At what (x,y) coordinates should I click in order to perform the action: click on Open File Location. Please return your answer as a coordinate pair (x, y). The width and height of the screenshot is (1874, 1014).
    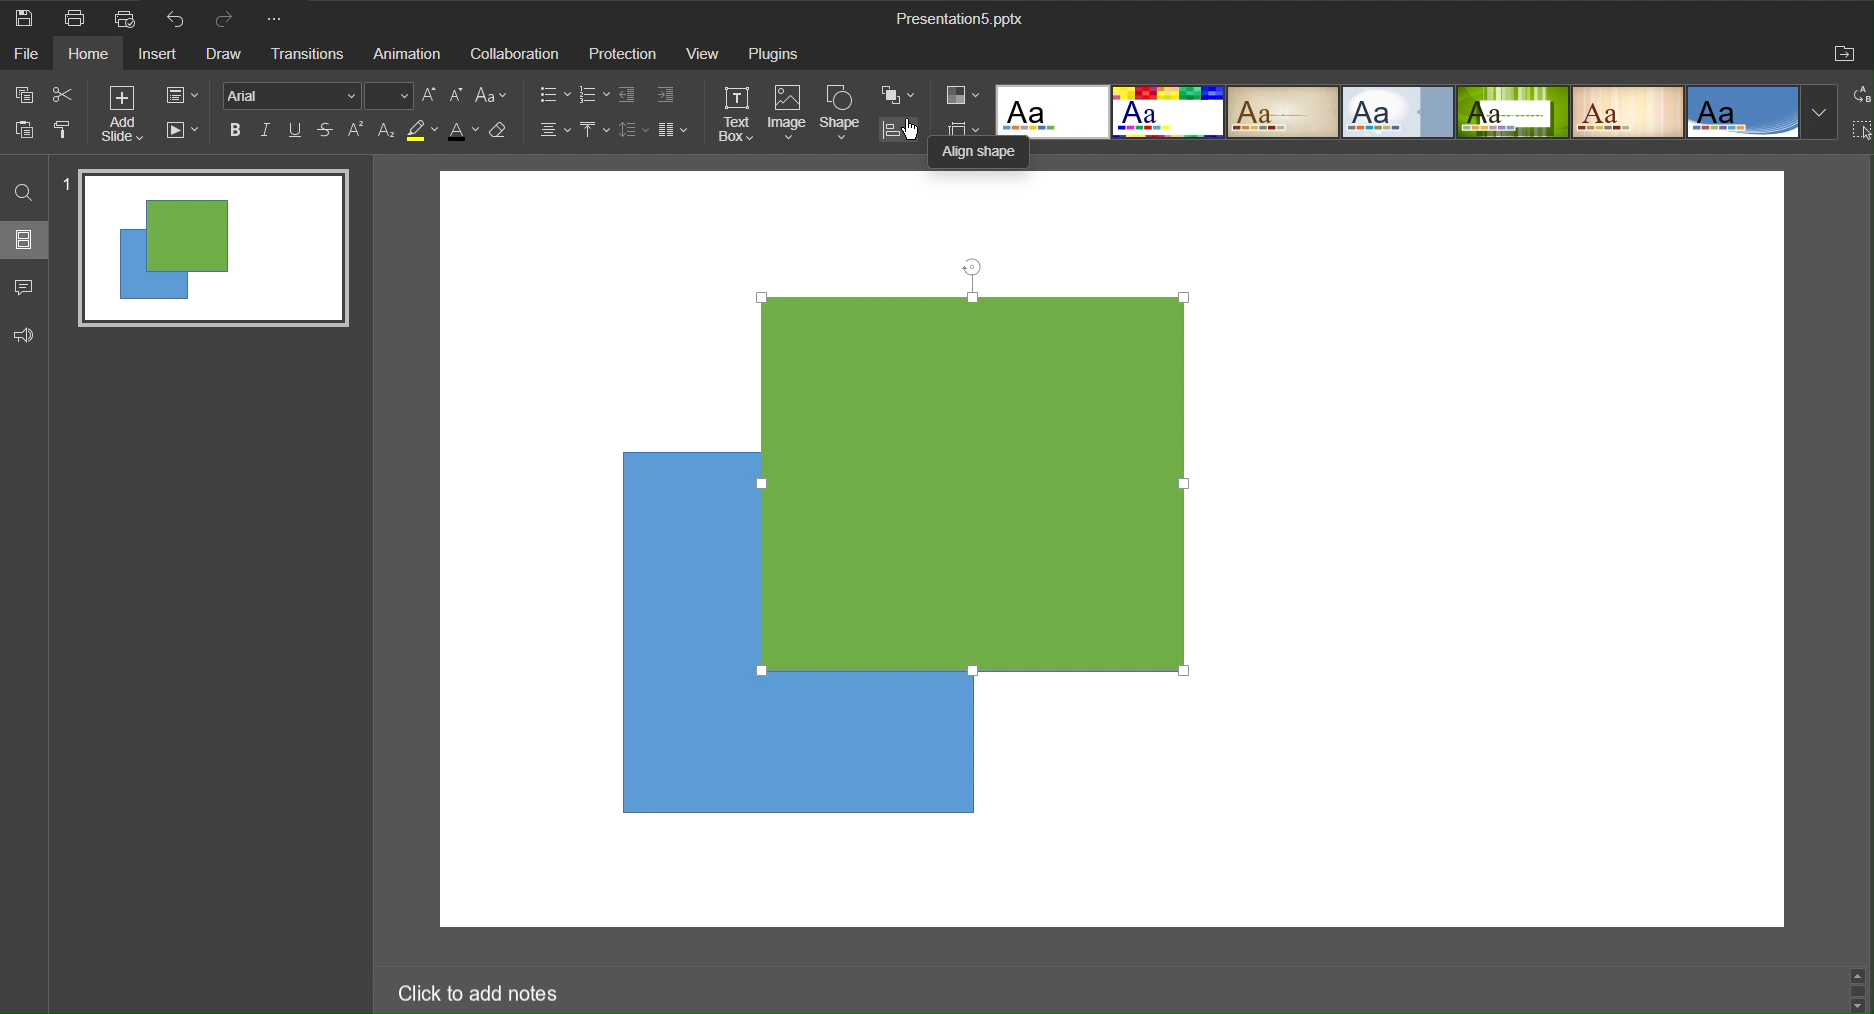
    Looking at the image, I should click on (1845, 56).